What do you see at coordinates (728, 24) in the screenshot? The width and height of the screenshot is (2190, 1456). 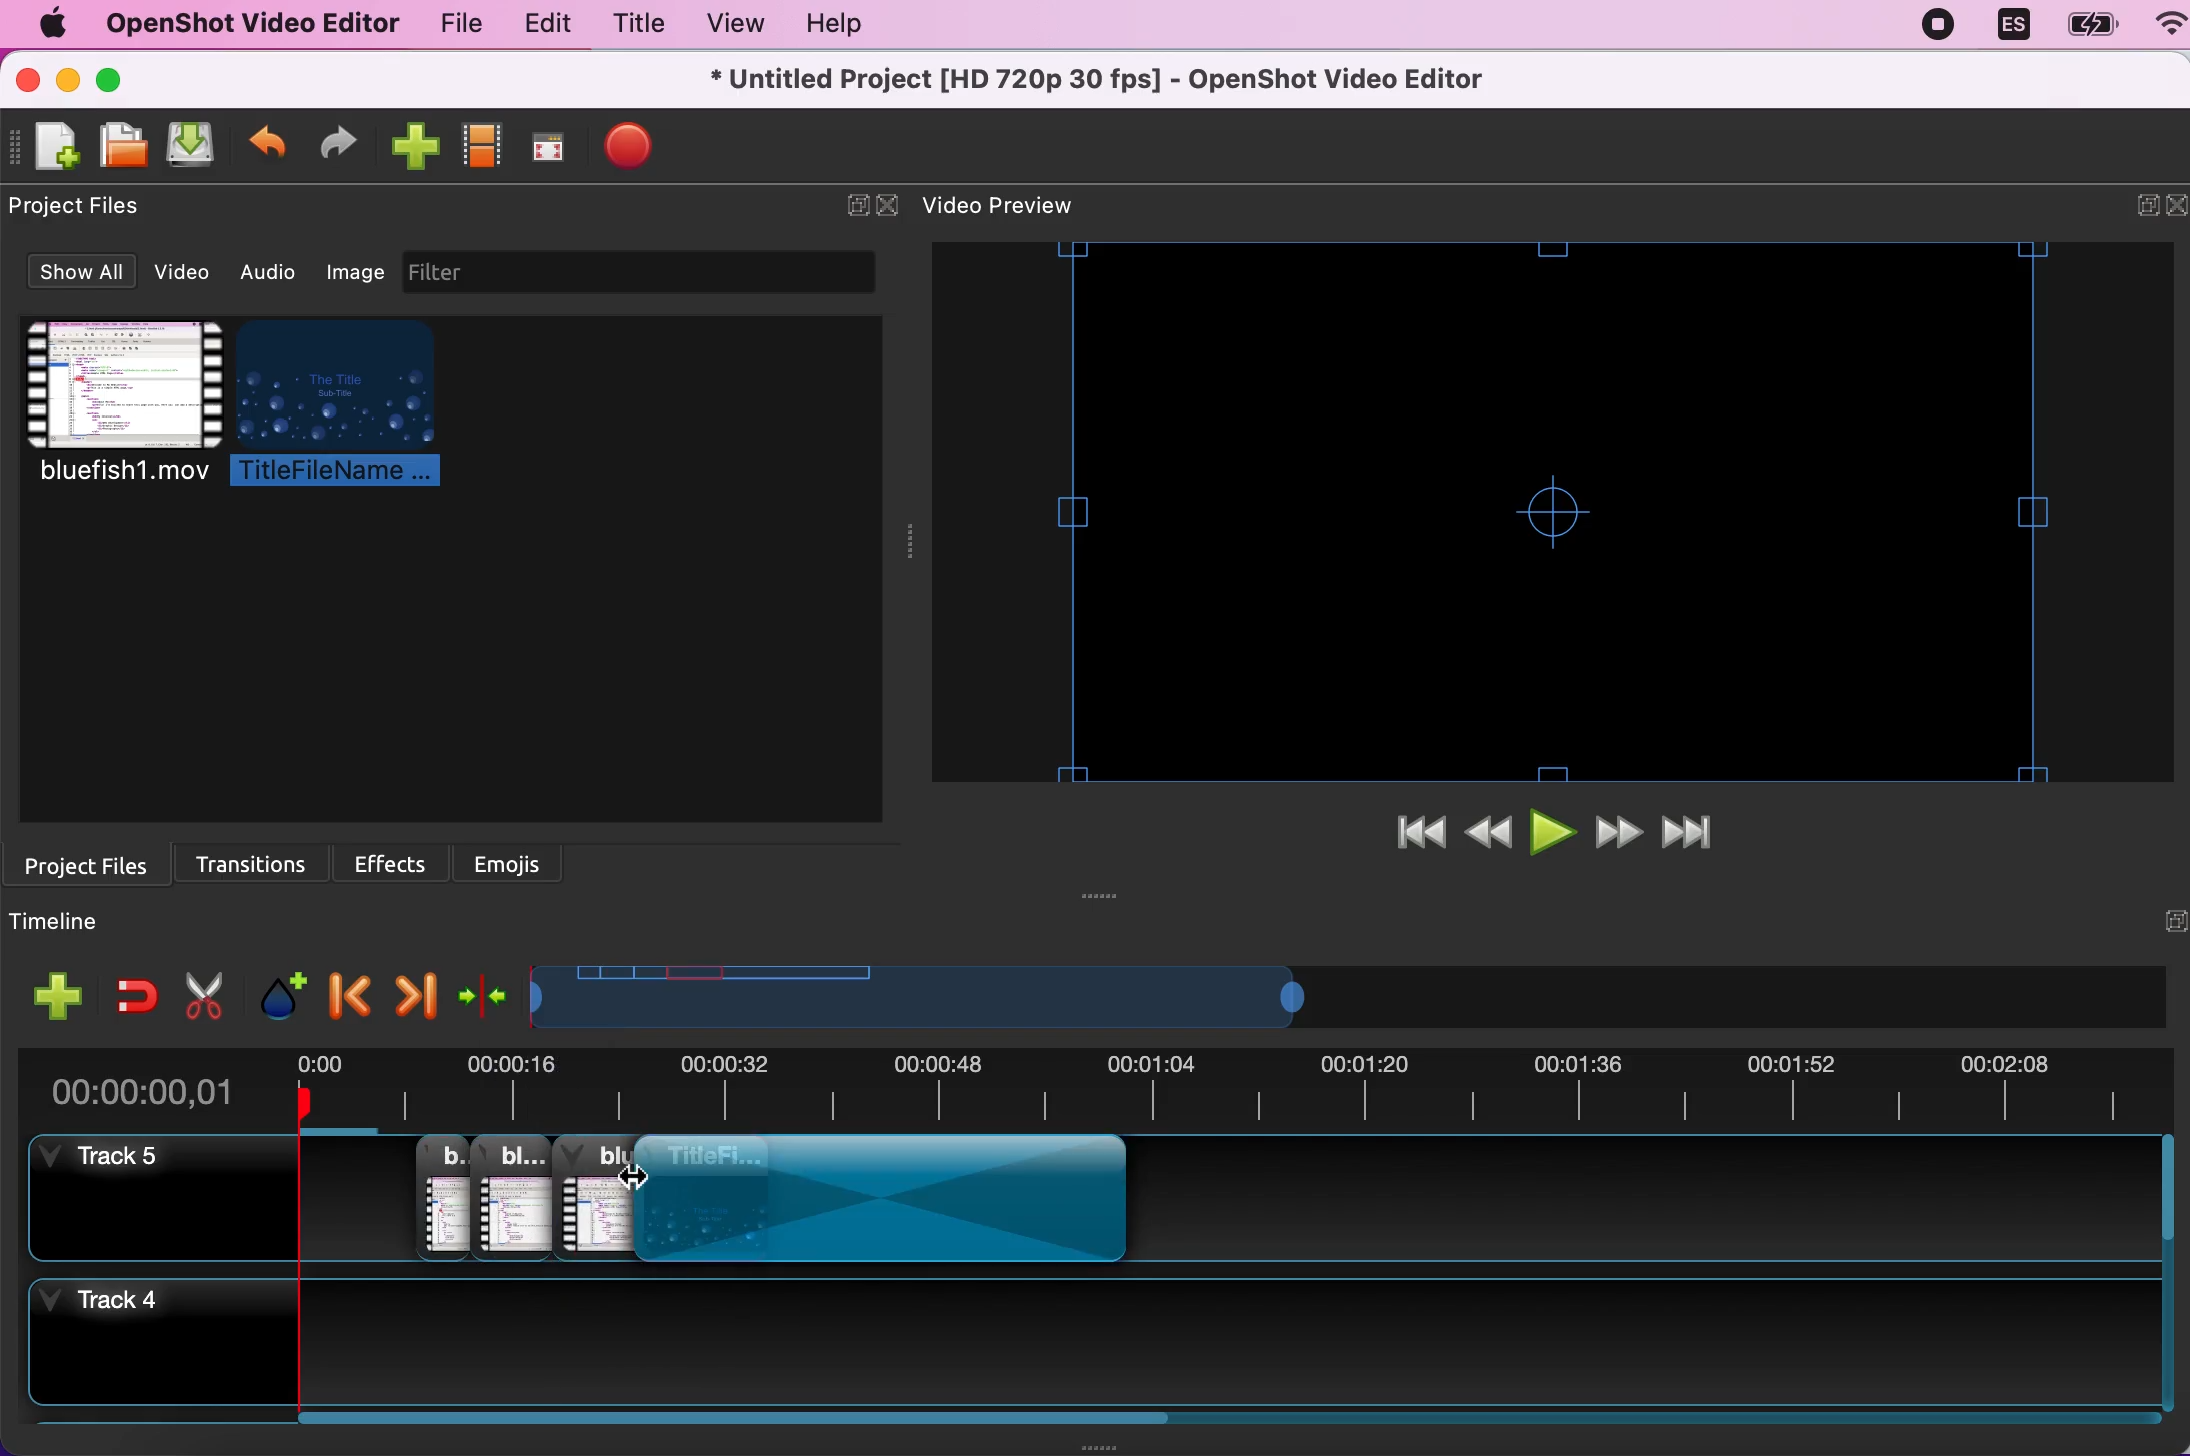 I see `view` at bounding box center [728, 24].